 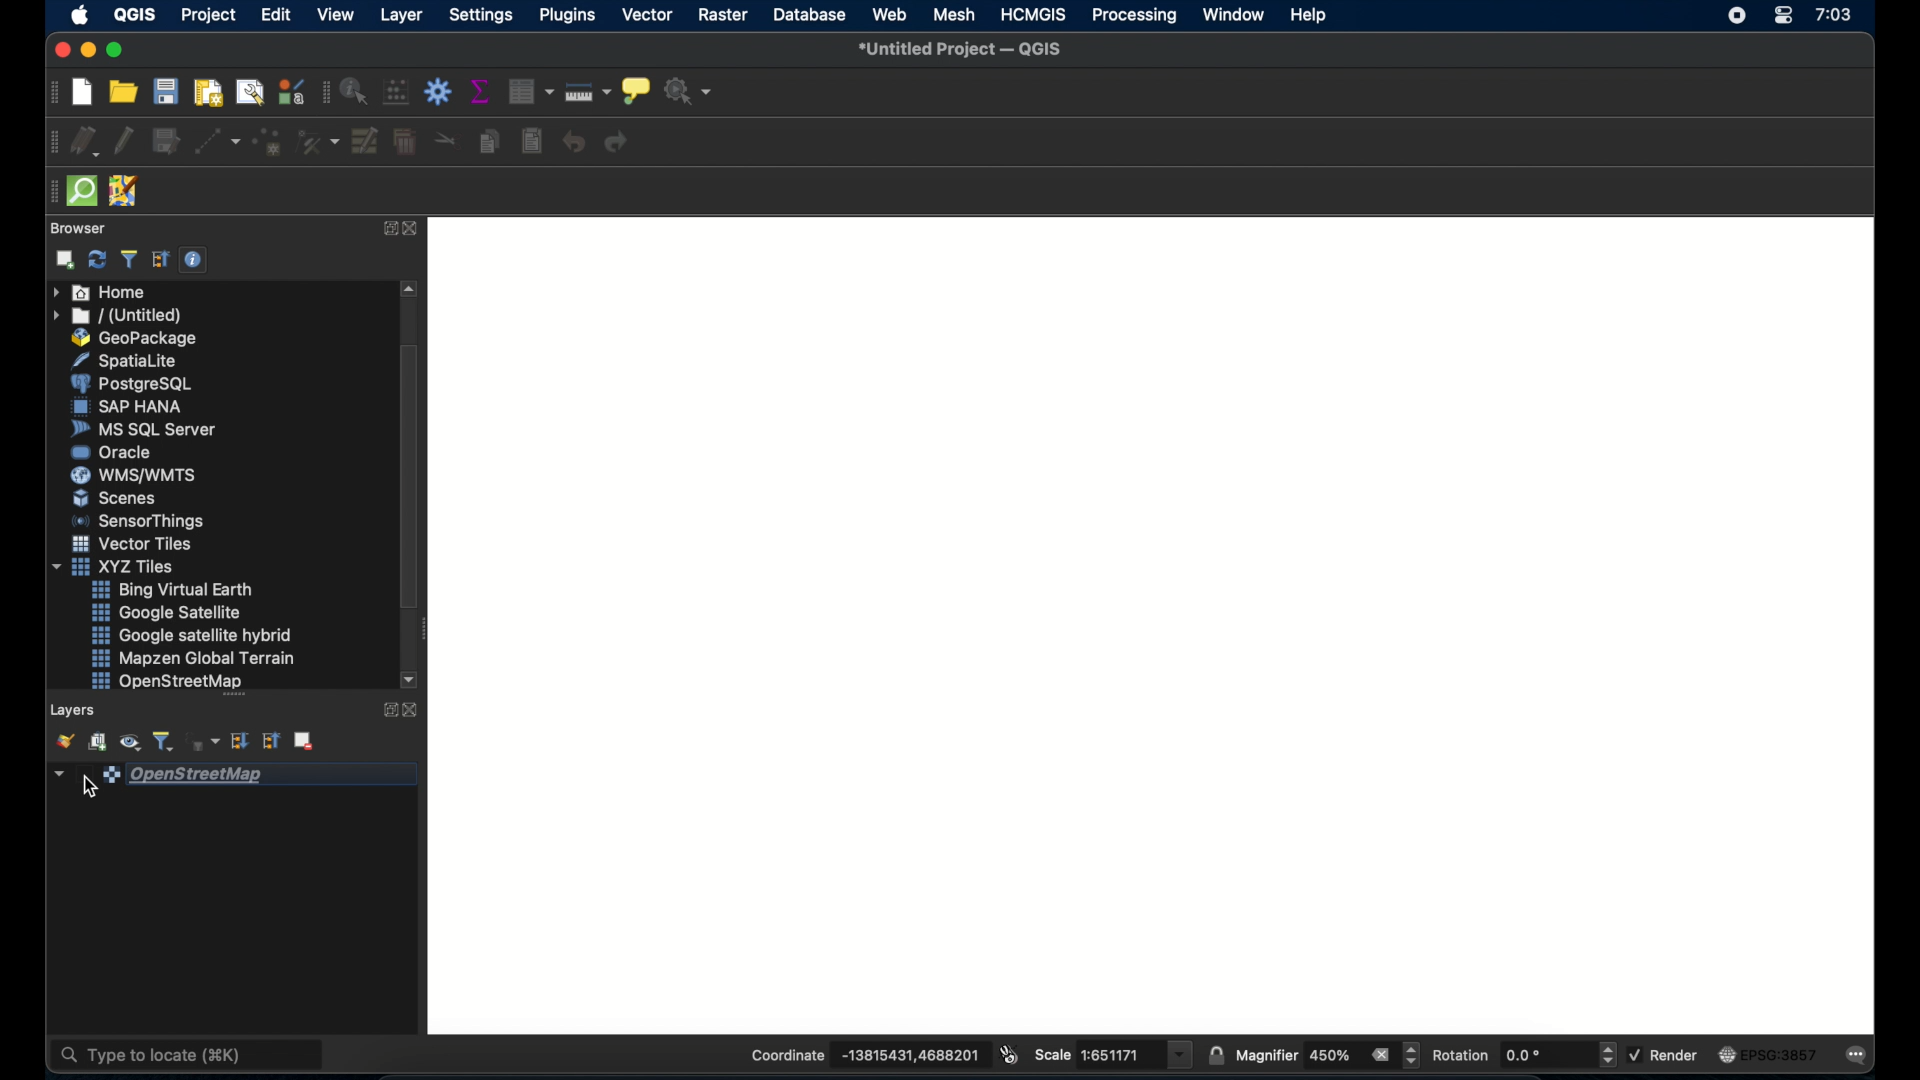 I want to click on identify feature, so click(x=357, y=91).